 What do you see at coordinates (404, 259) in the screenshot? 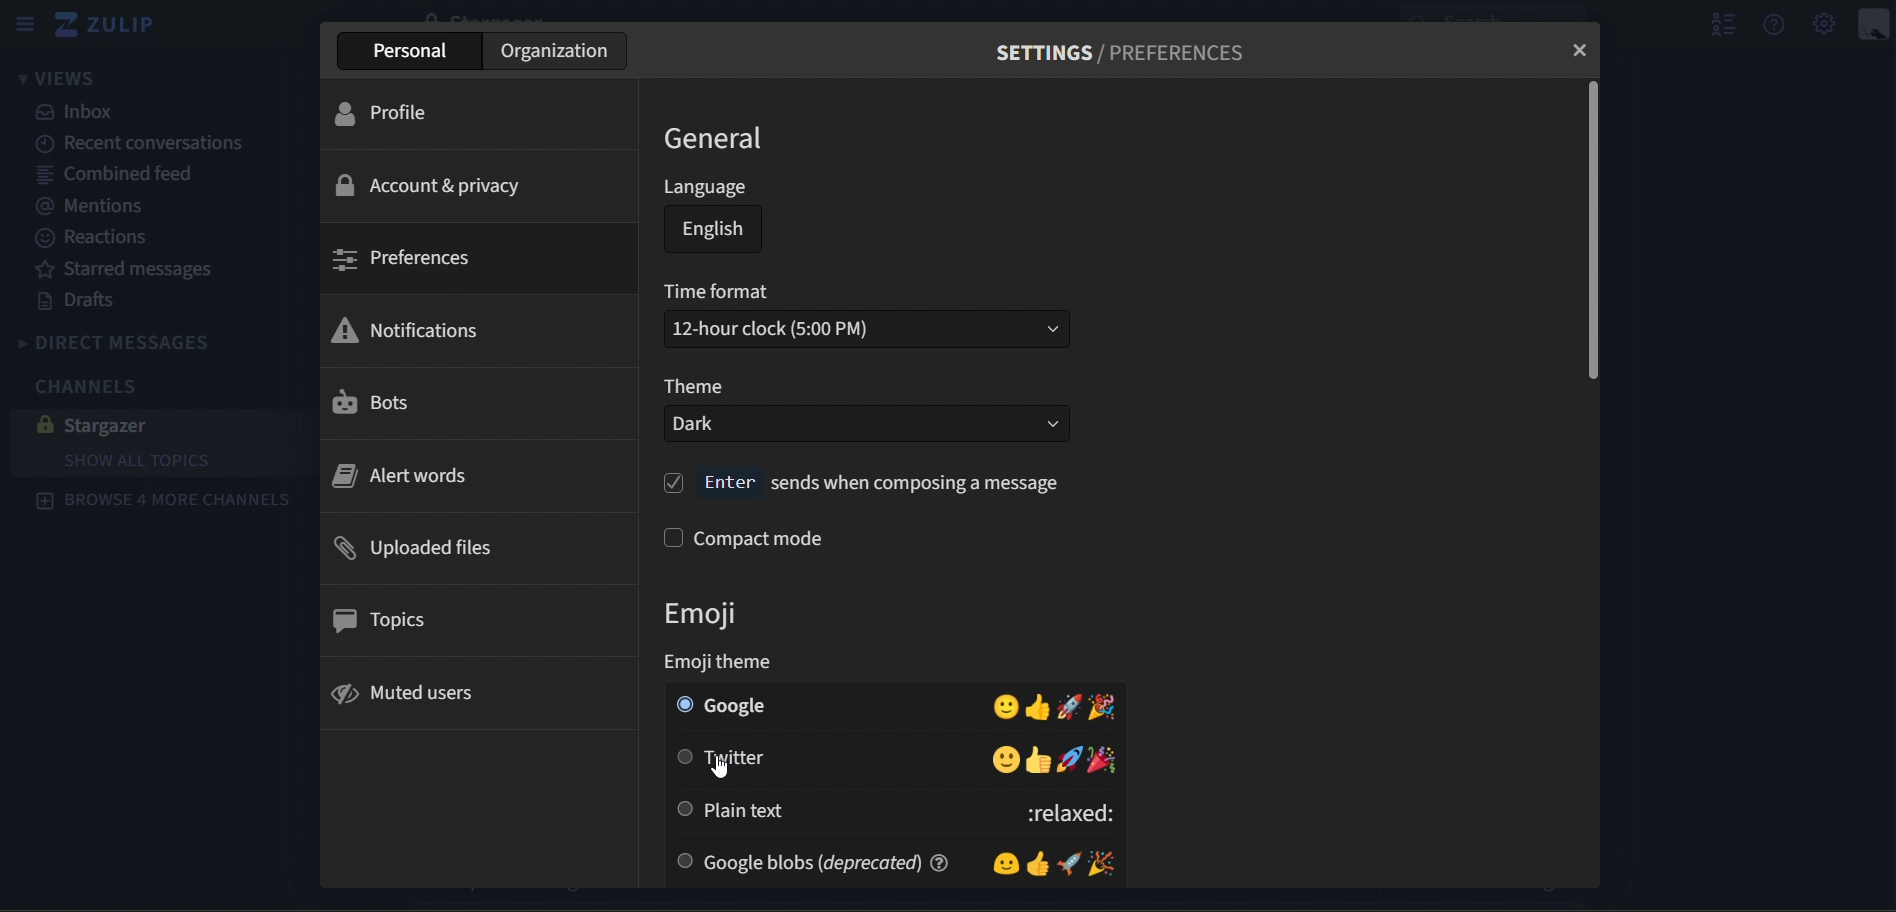
I see `preferences` at bounding box center [404, 259].